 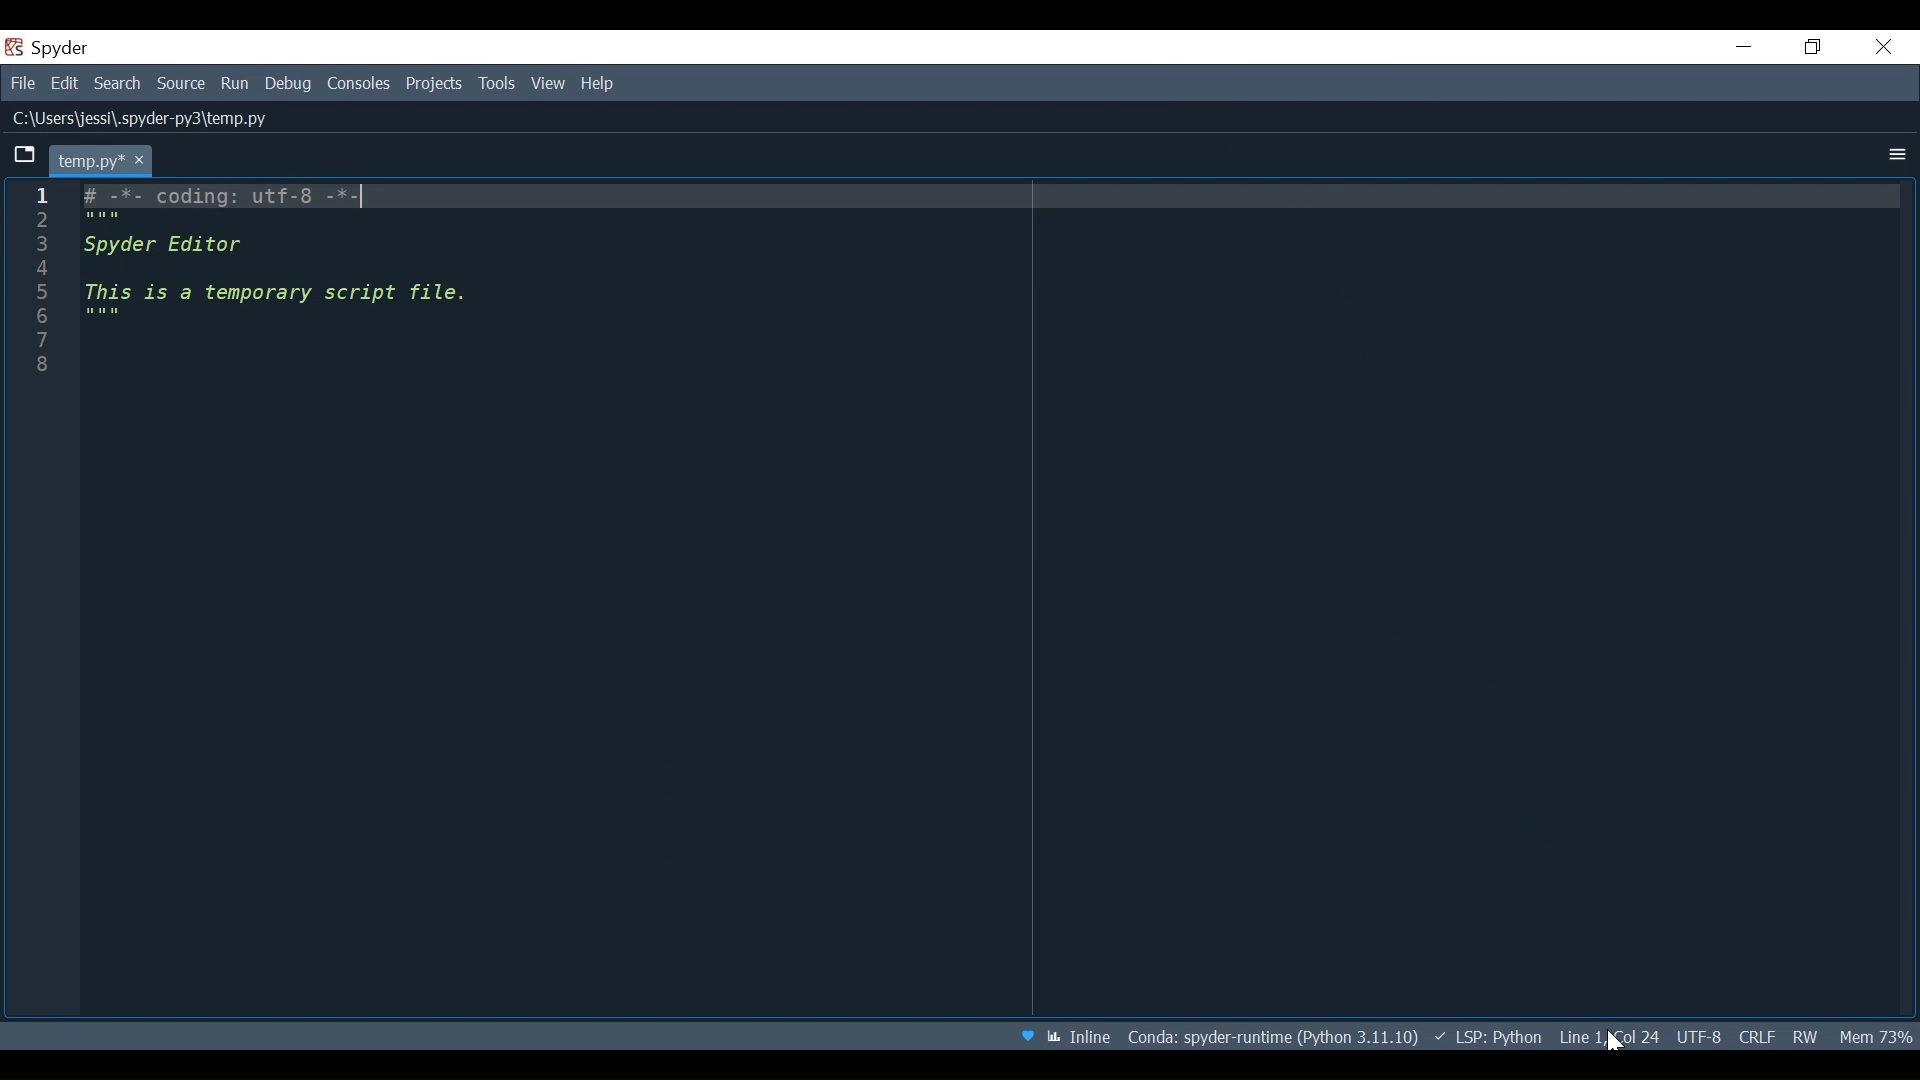 I want to click on Minimize, so click(x=1742, y=46).